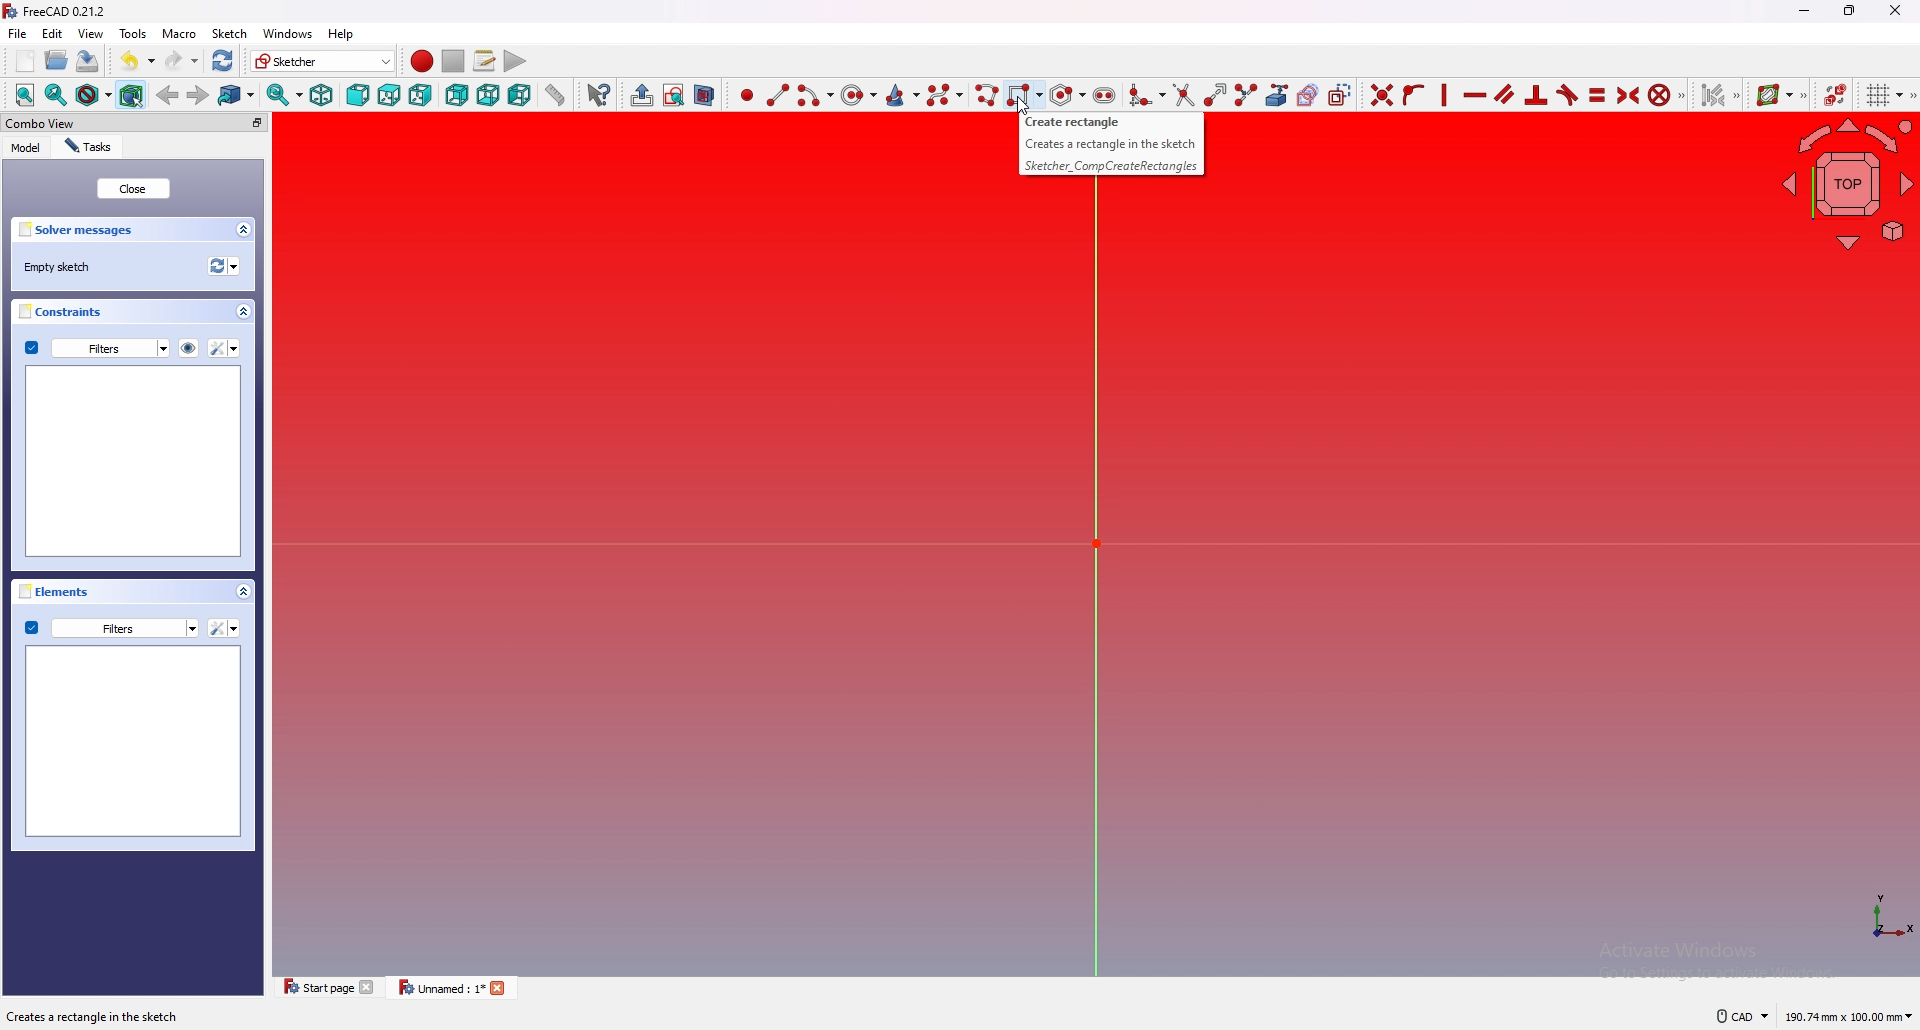 The height and width of the screenshot is (1030, 1920). I want to click on draw style, so click(94, 95).